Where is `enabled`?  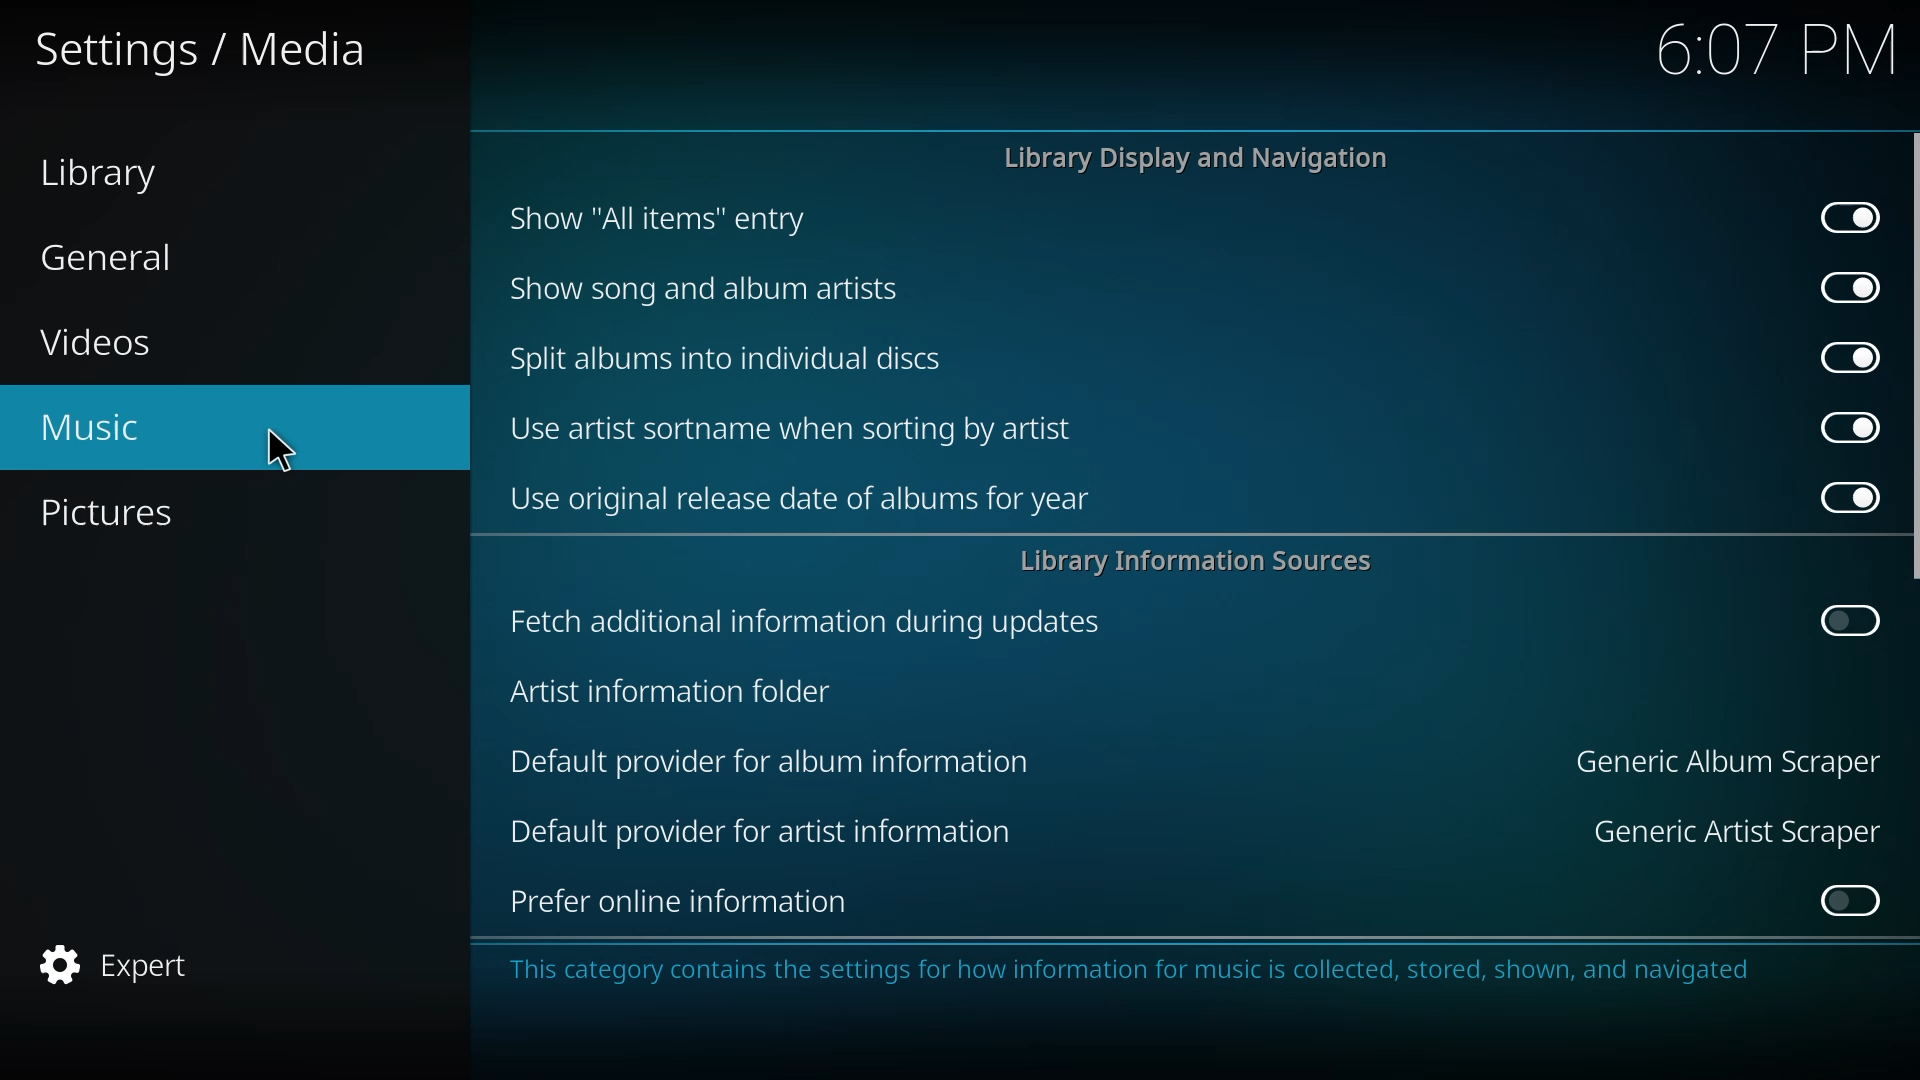
enabled is located at coordinates (1854, 214).